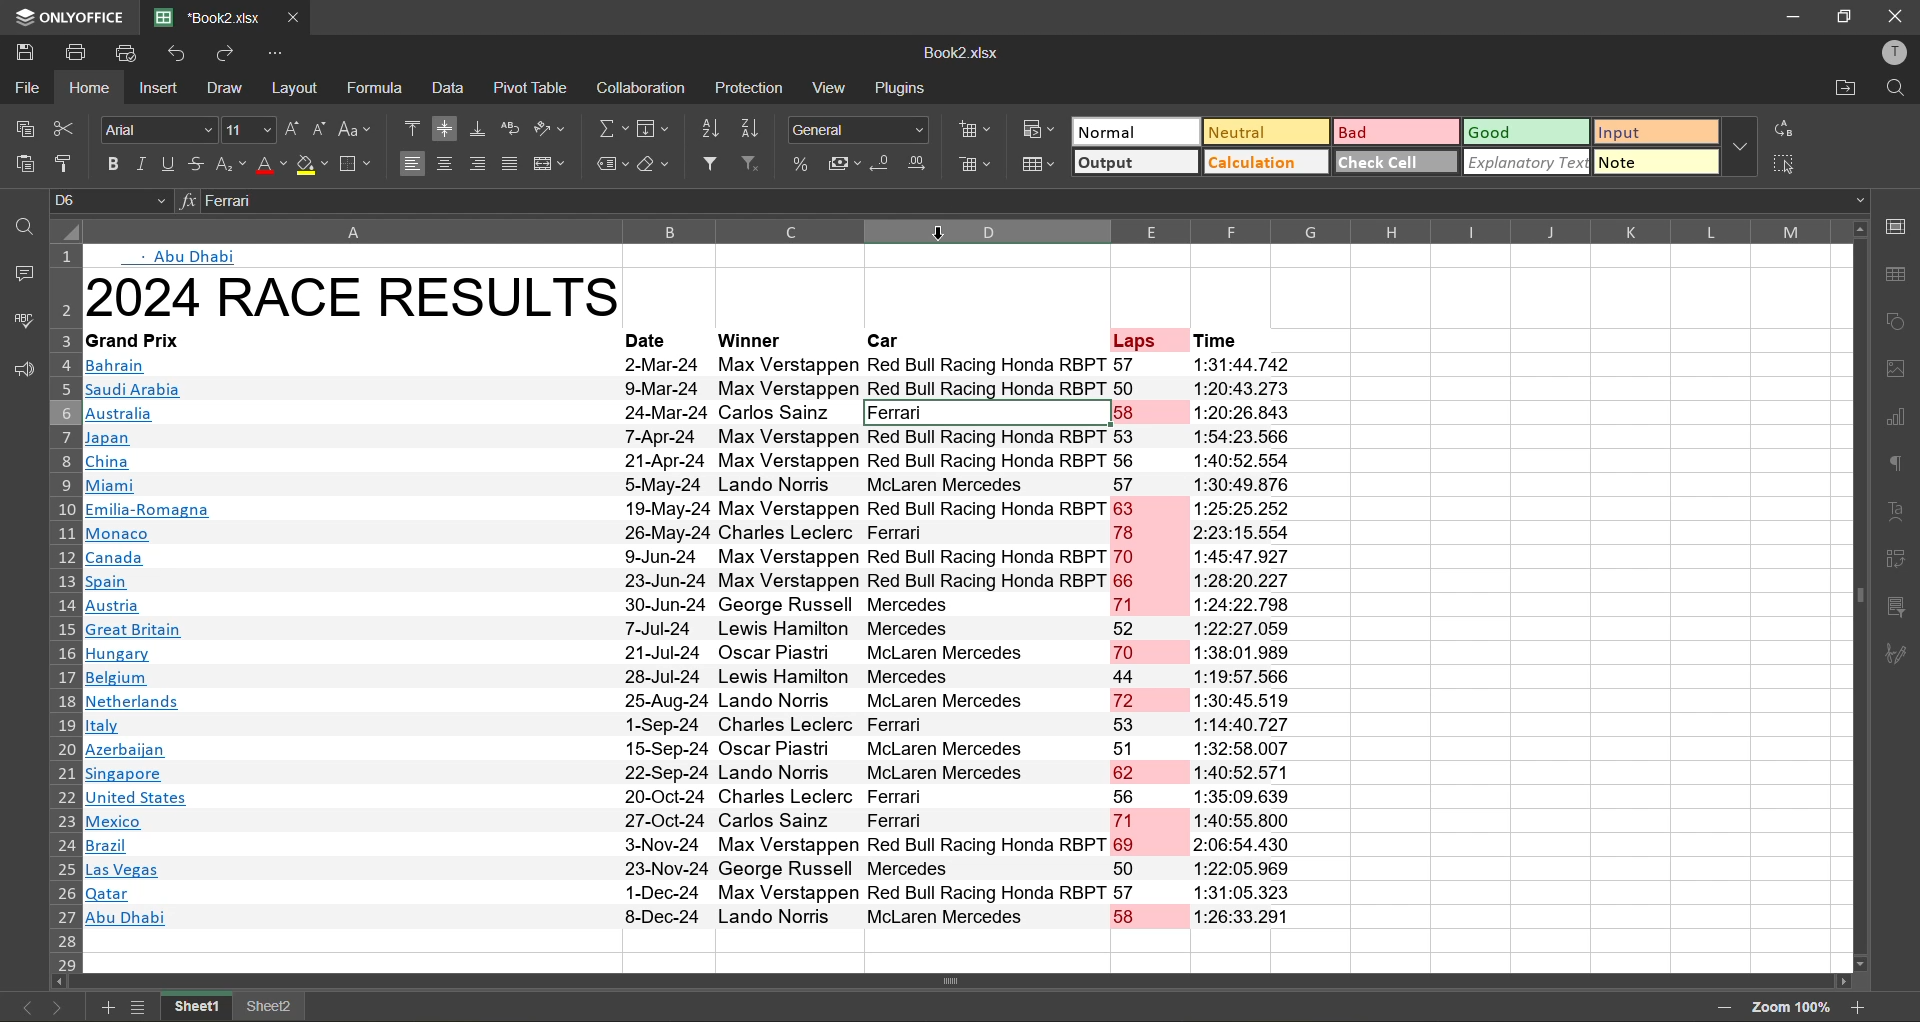 The height and width of the screenshot is (1022, 1920). What do you see at coordinates (412, 162) in the screenshot?
I see `align left` at bounding box center [412, 162].